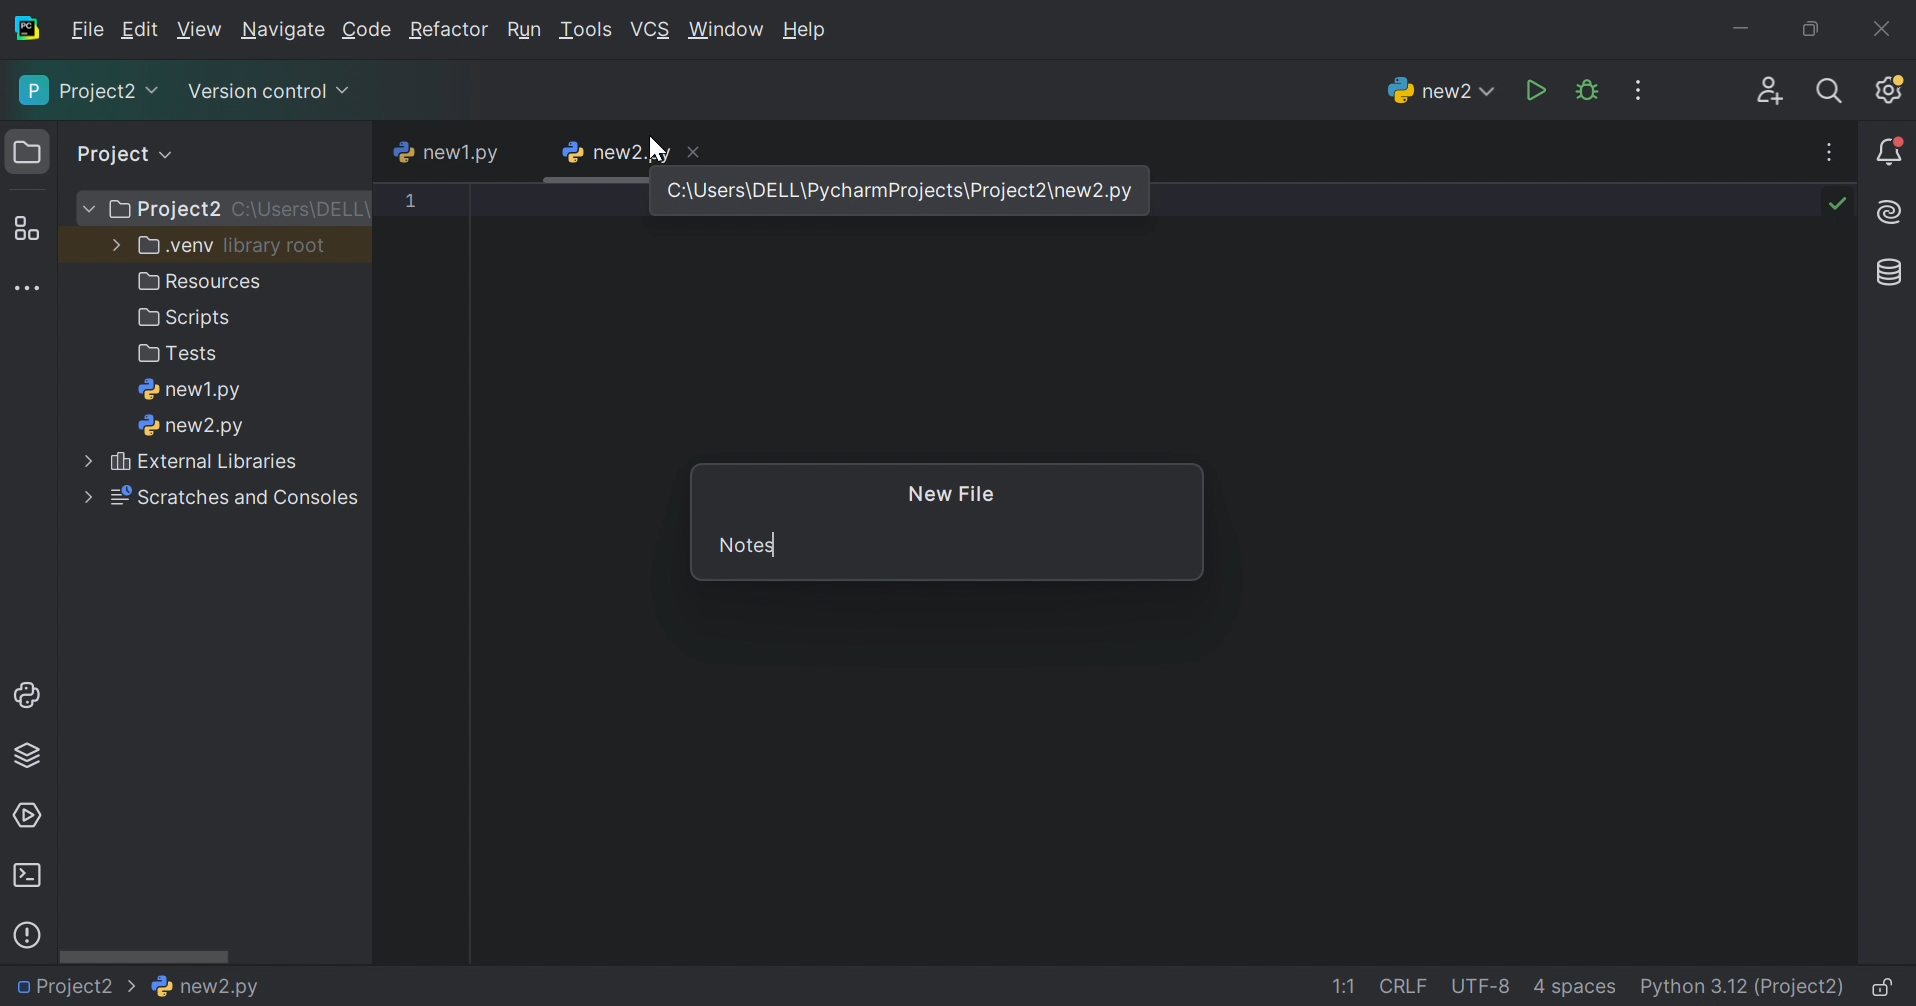 Image resolution: width=1916 pixels, height=1006 pixels. I want to click on Notes, so click(748, 547).